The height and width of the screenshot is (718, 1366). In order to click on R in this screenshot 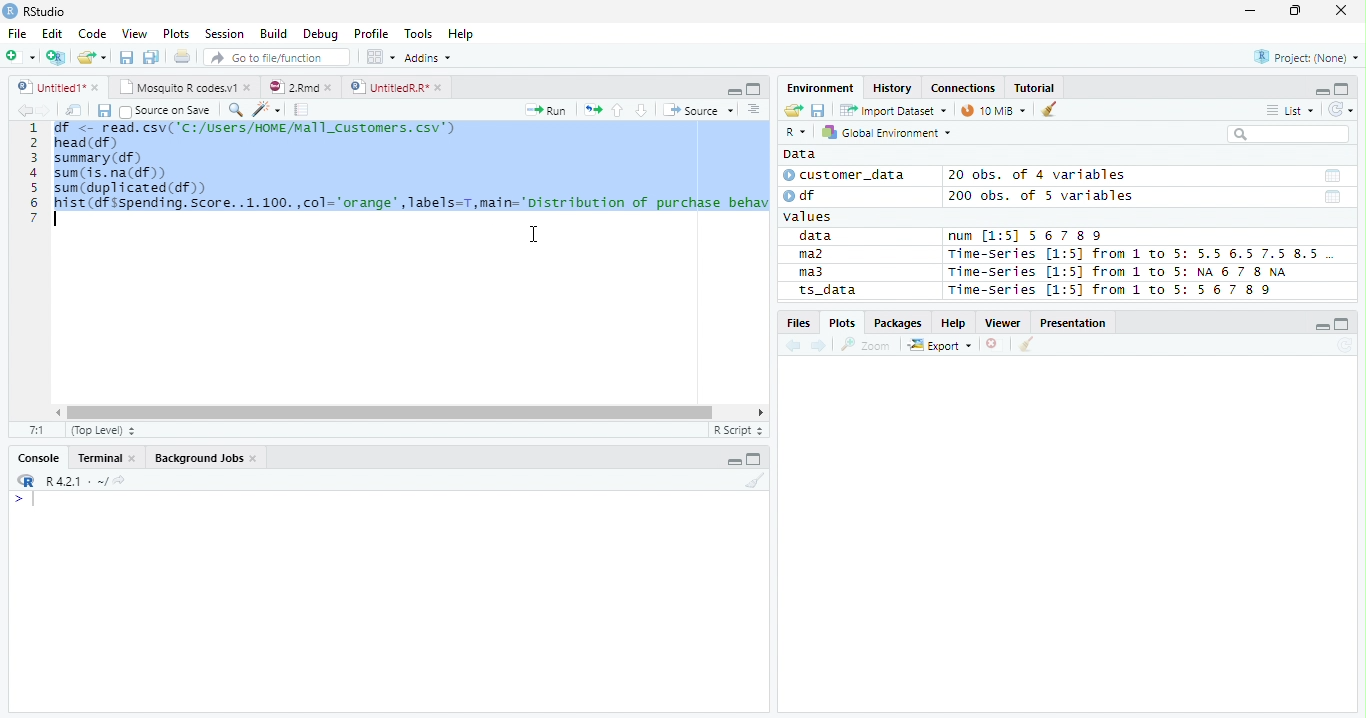, I will do `click(24, 481)`.